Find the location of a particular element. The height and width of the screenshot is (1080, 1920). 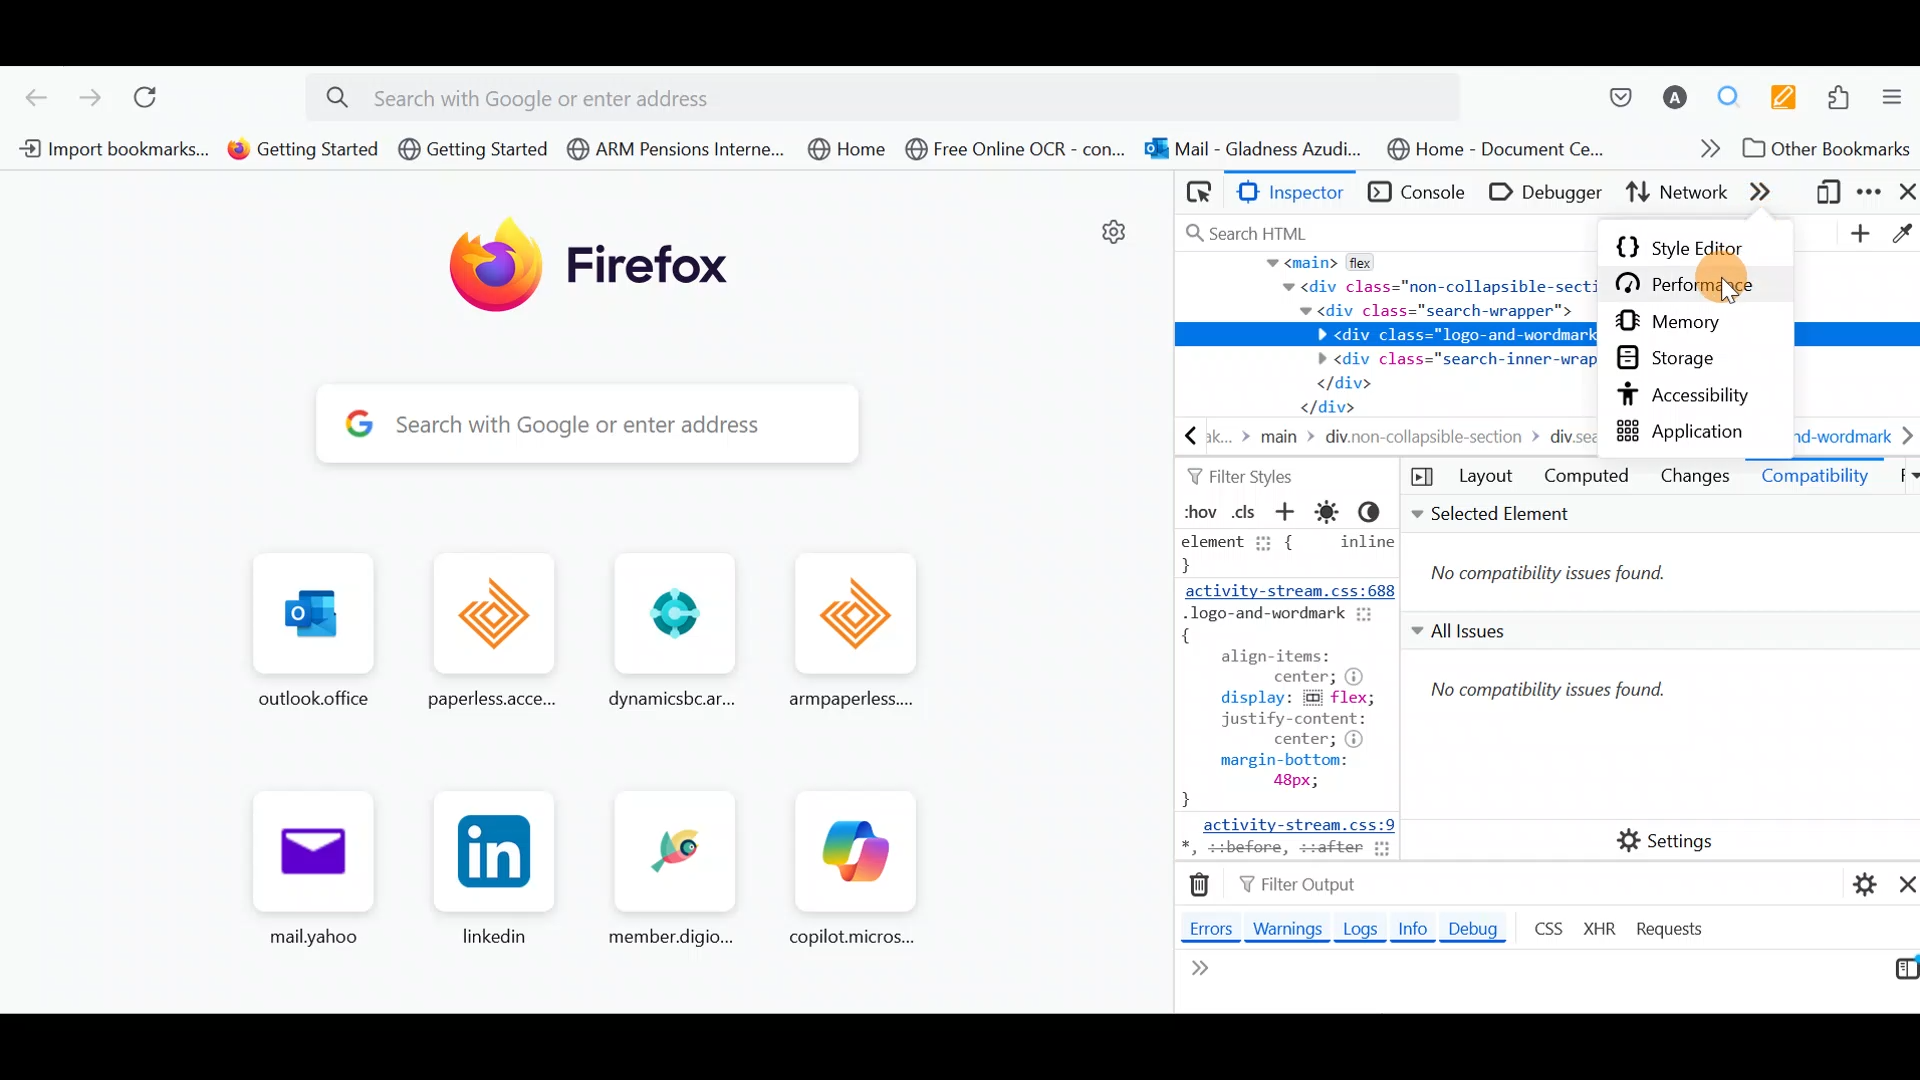

Create new node is located at coordinates (1857, 235).